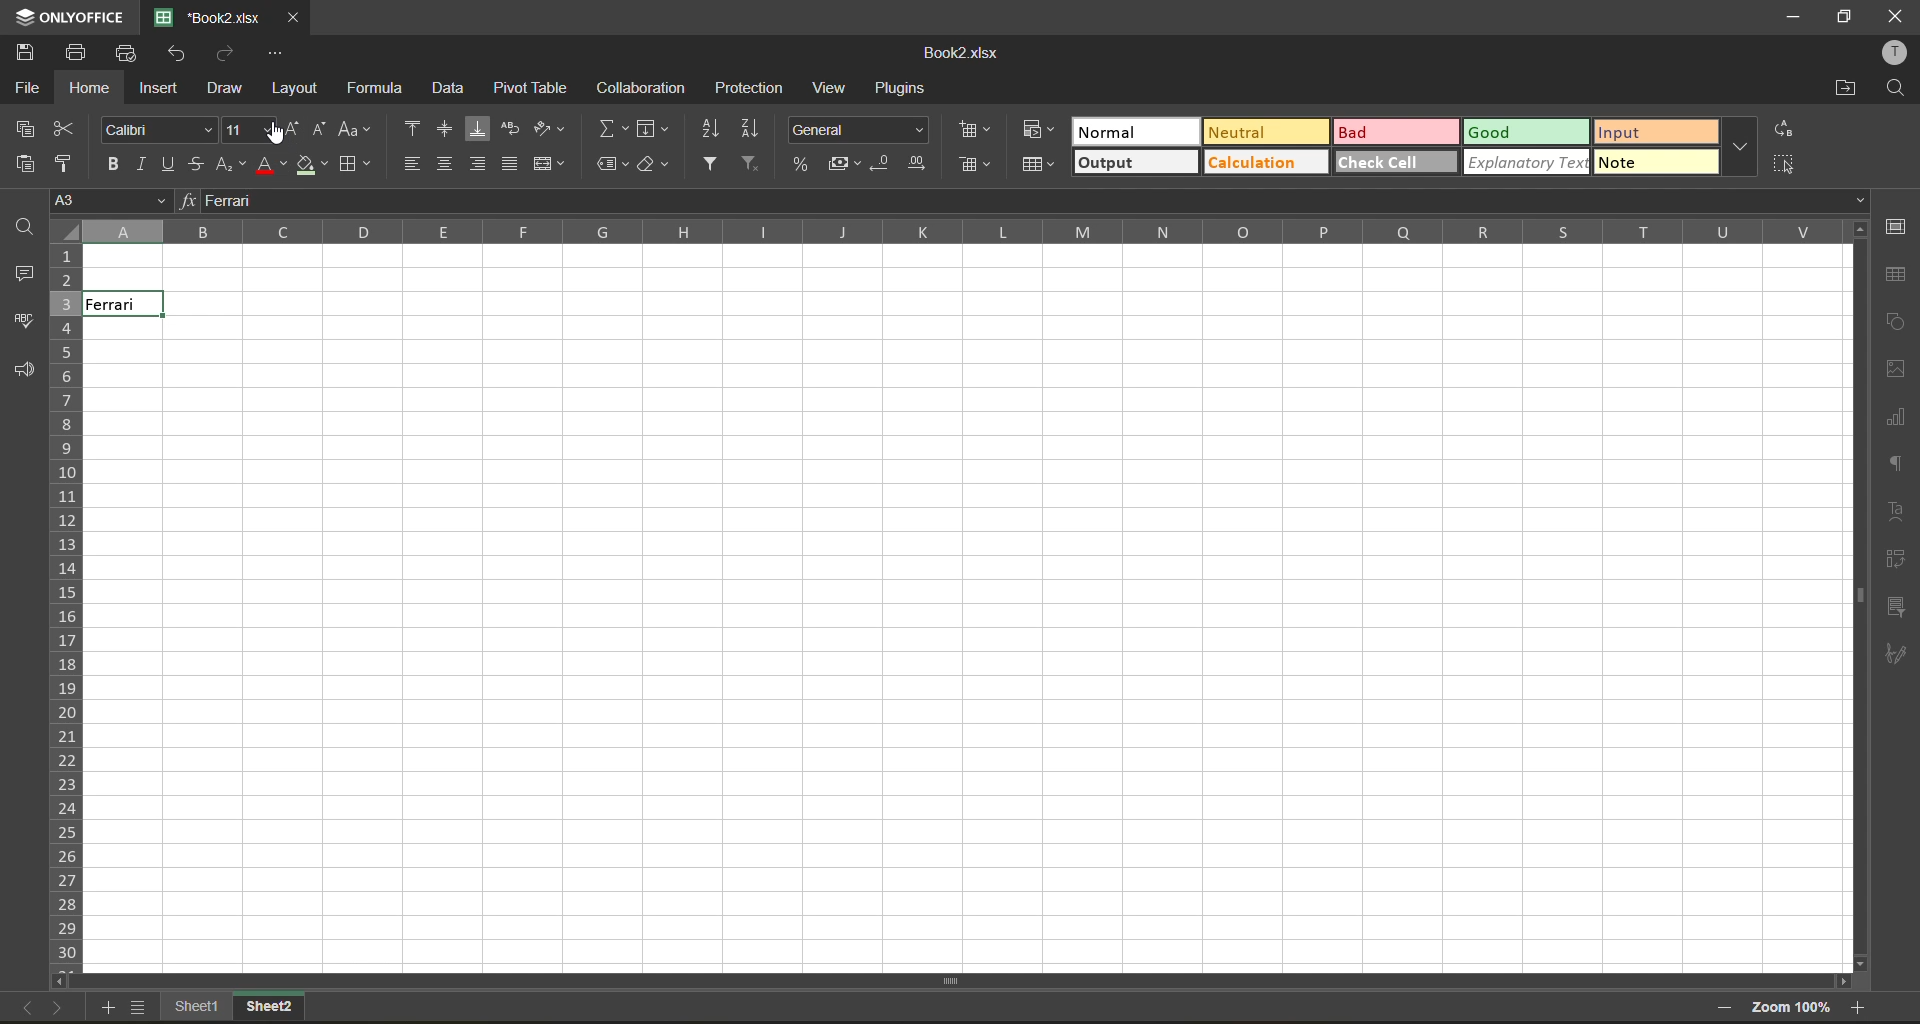  What do you see at coordinates (509, 163) in the screenshot?
I see `justified` at bounding box center [509, 163].